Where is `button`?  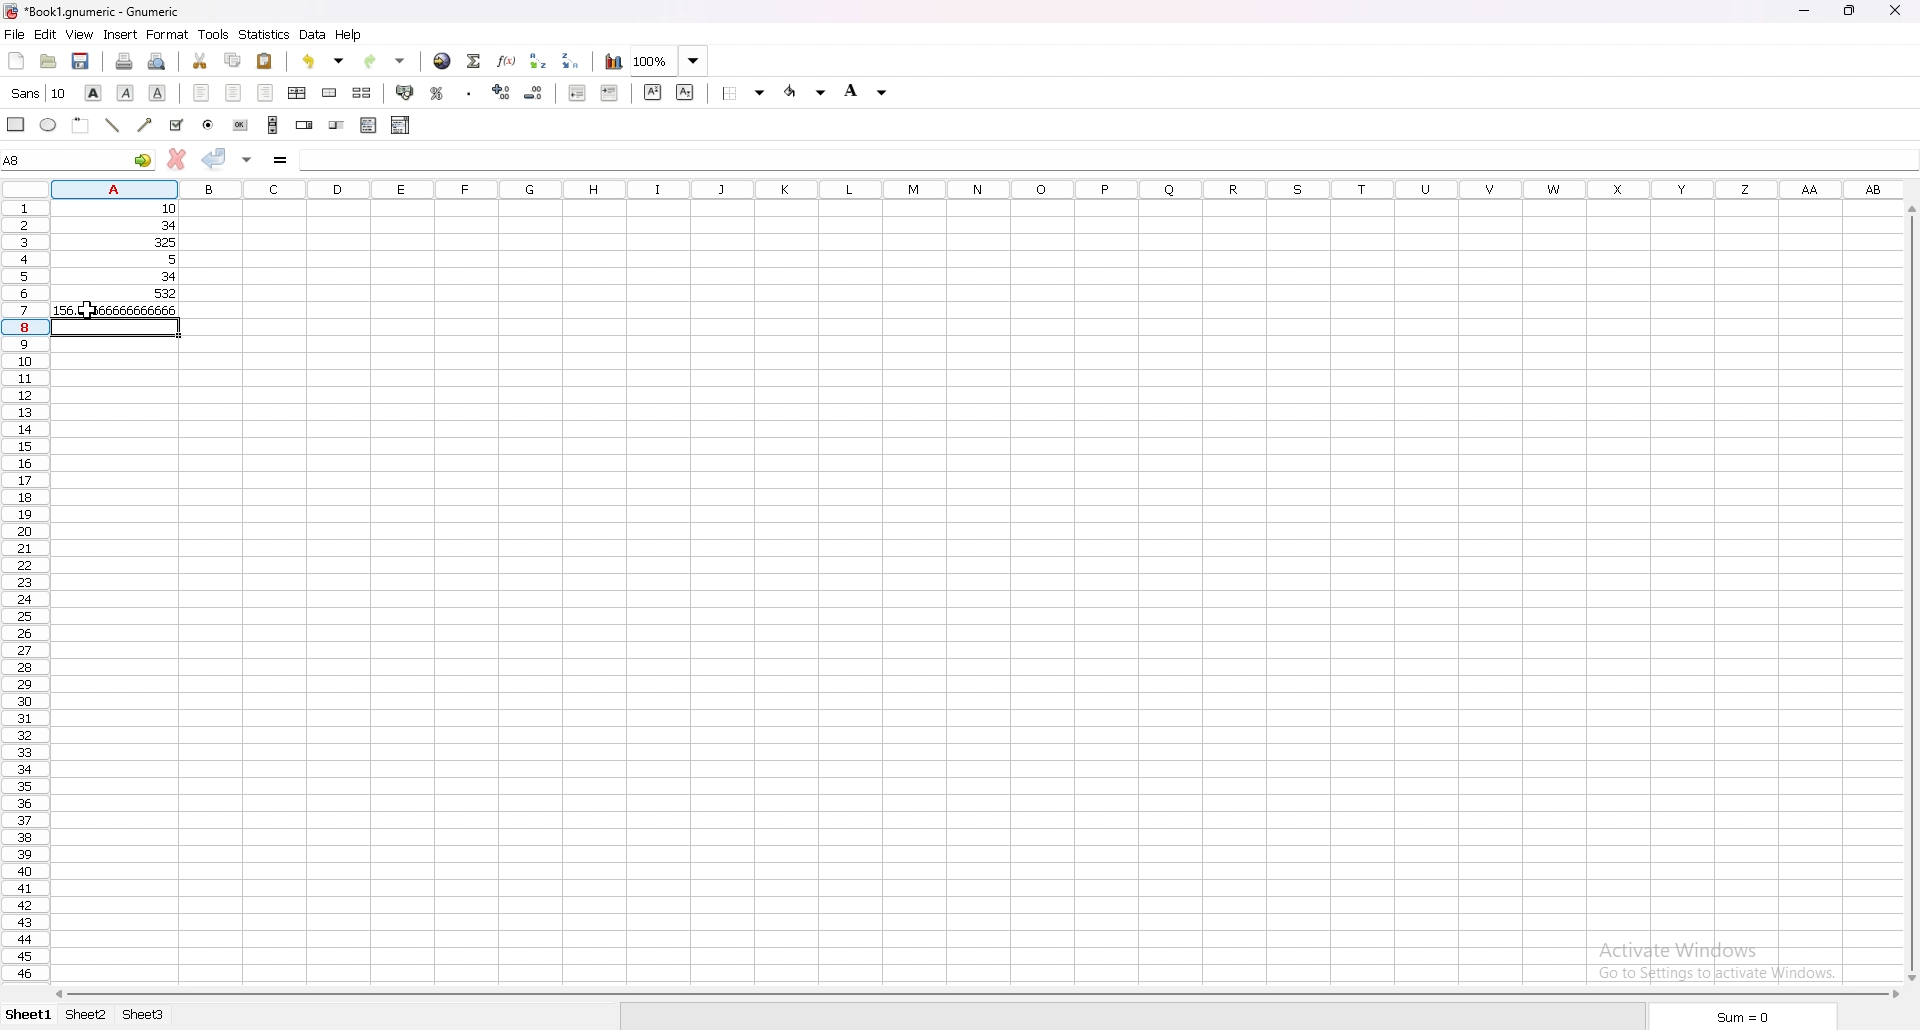
button is located at coordinates (241, 124).